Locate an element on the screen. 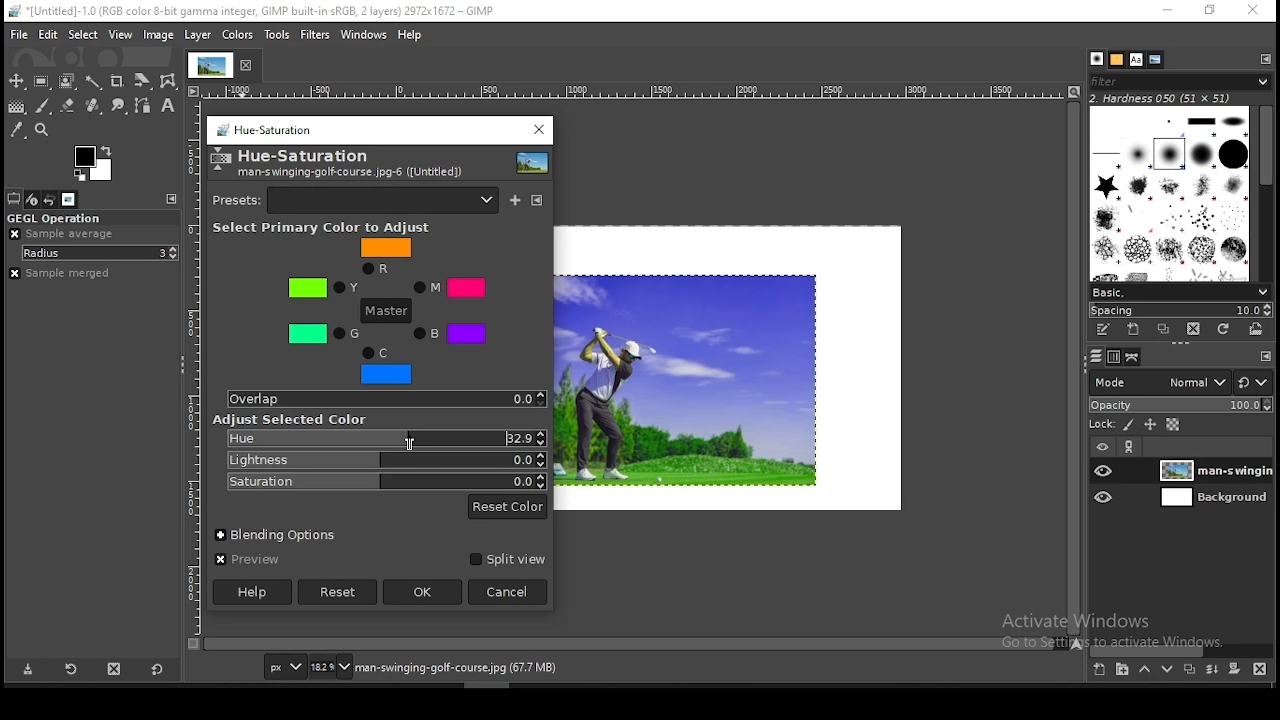 The image size is (1280, 720). horizontal scale is located at coordinates (633, 93).